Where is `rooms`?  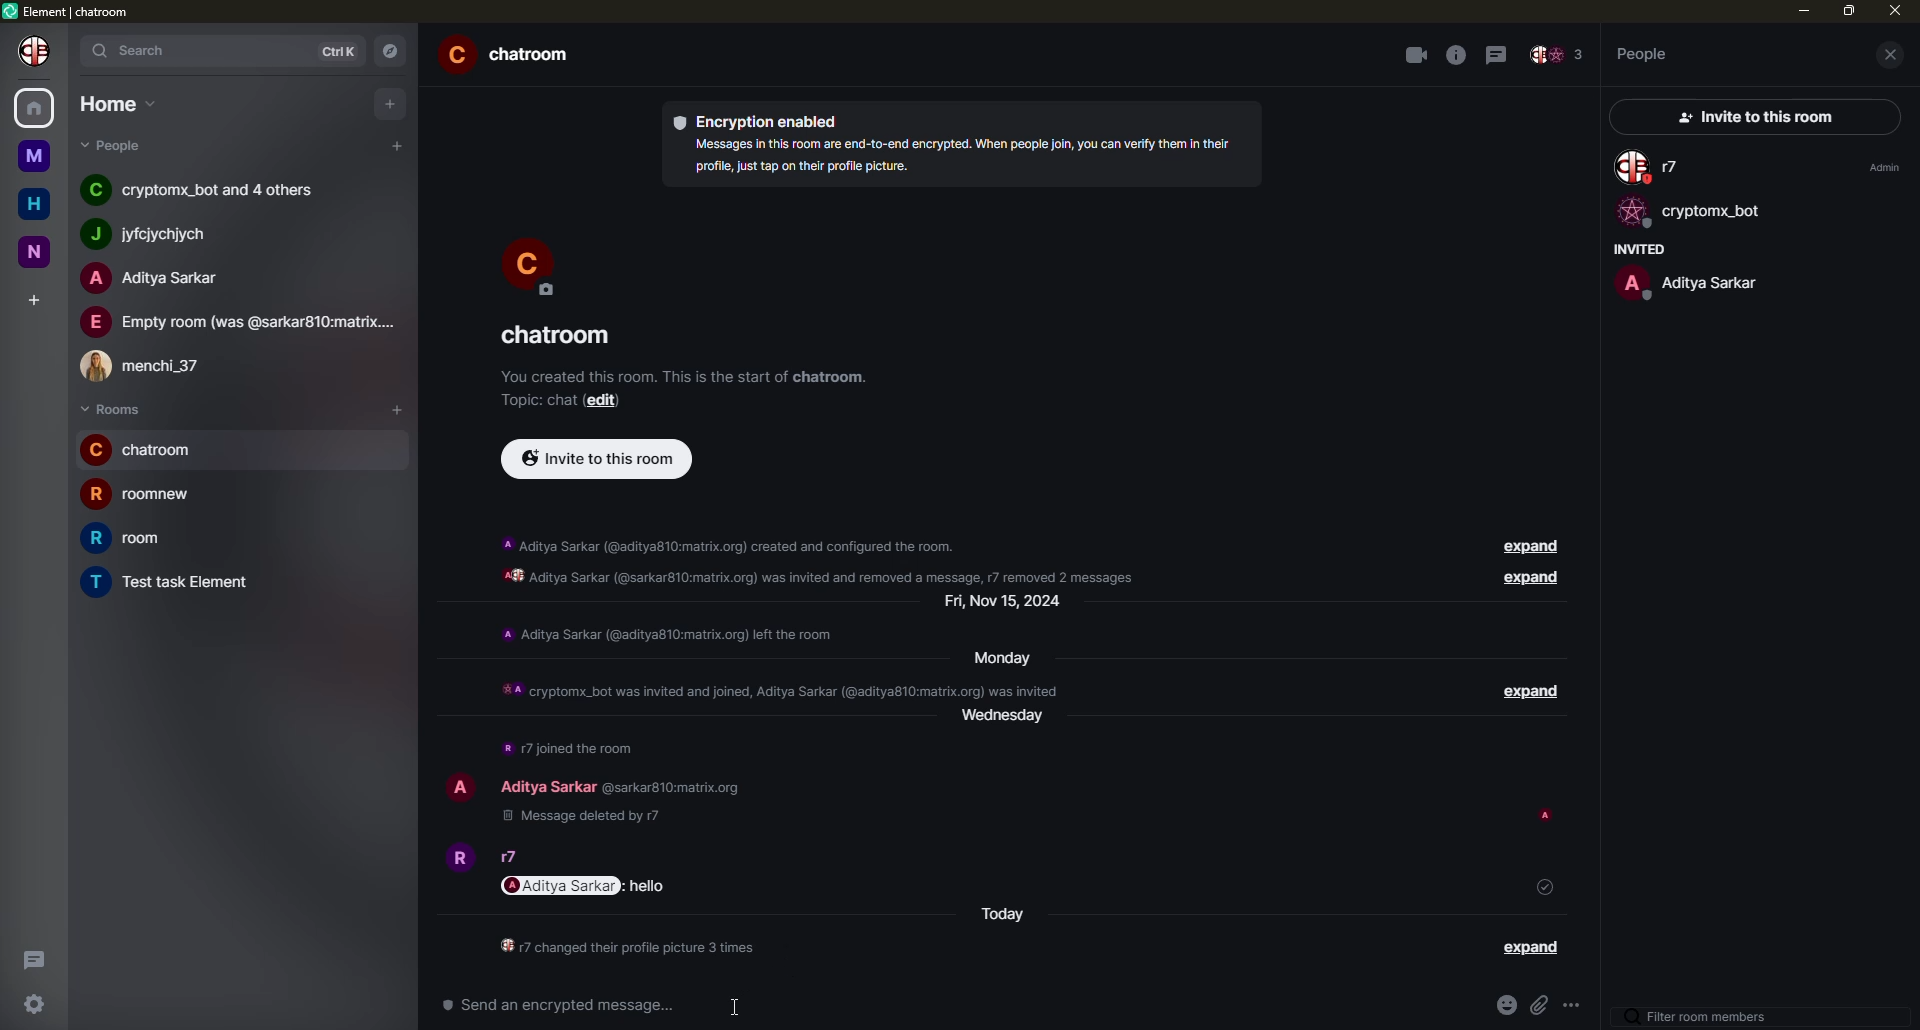 rooms is located at coordinates (112, 410).